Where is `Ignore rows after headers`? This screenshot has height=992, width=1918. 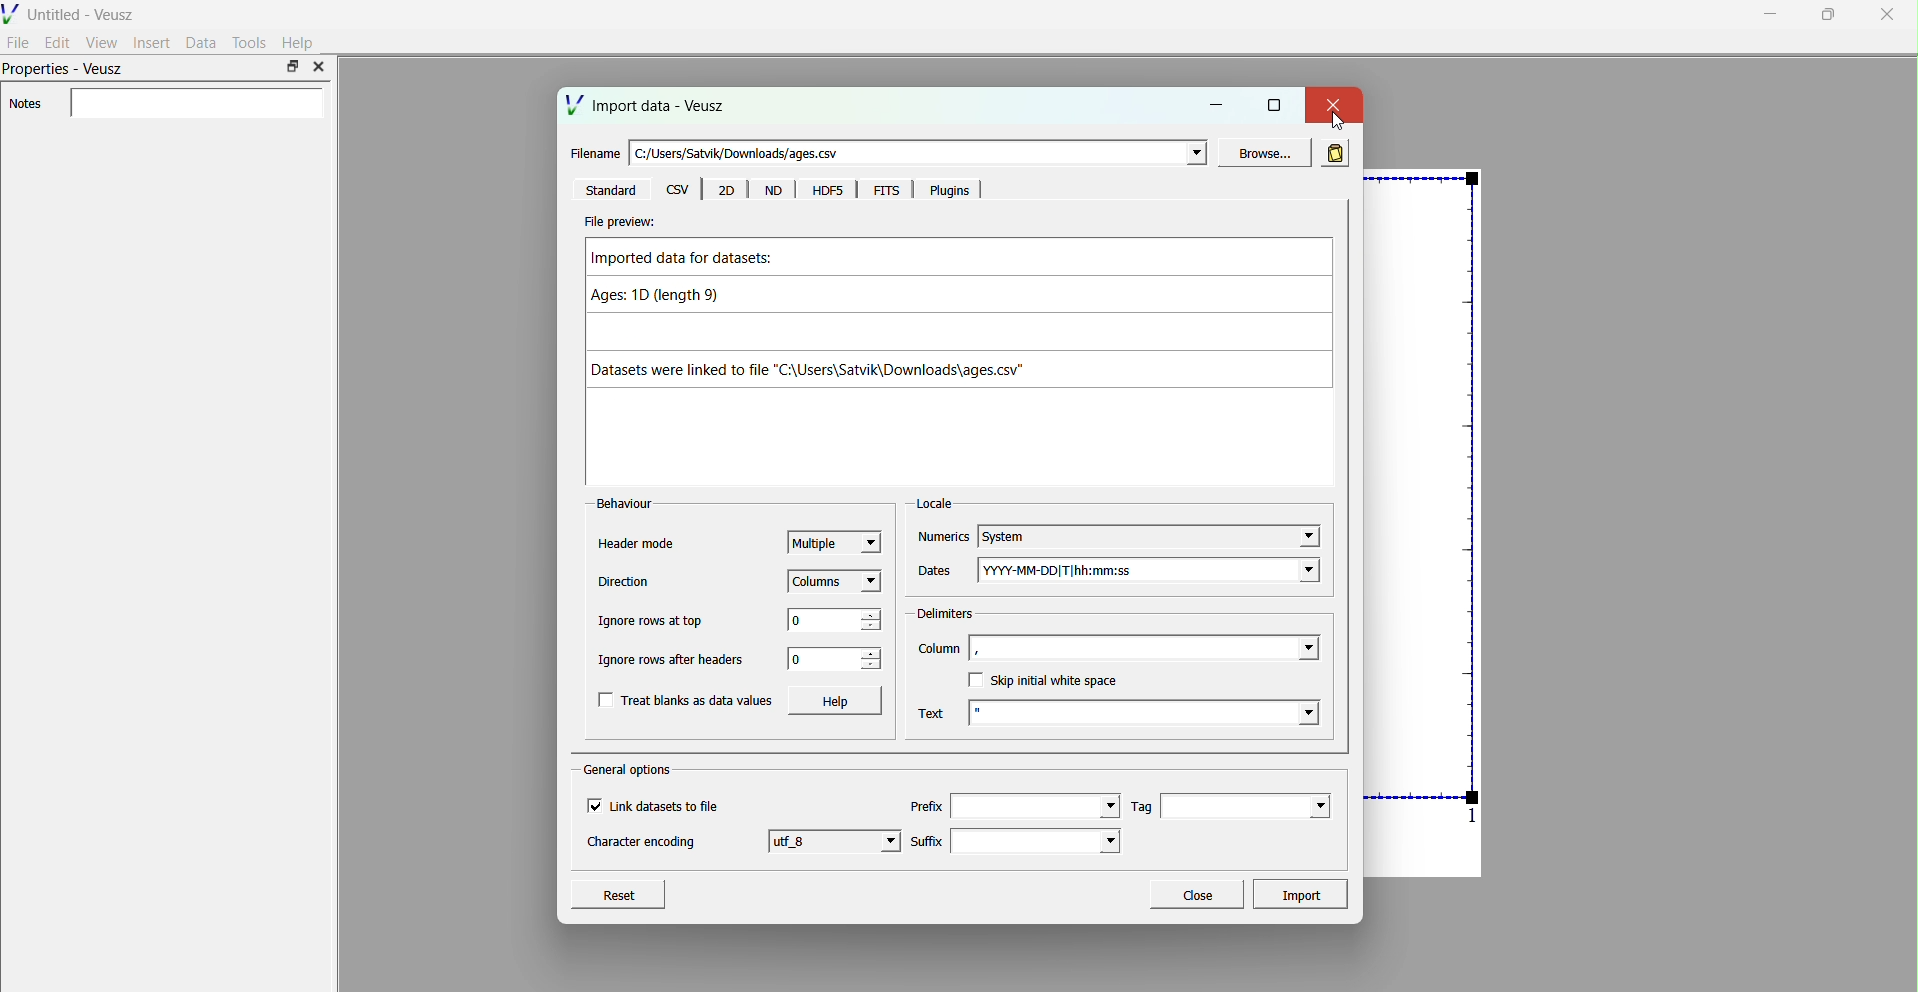
Ignore rows after headers is located at coordinates (675, 661).